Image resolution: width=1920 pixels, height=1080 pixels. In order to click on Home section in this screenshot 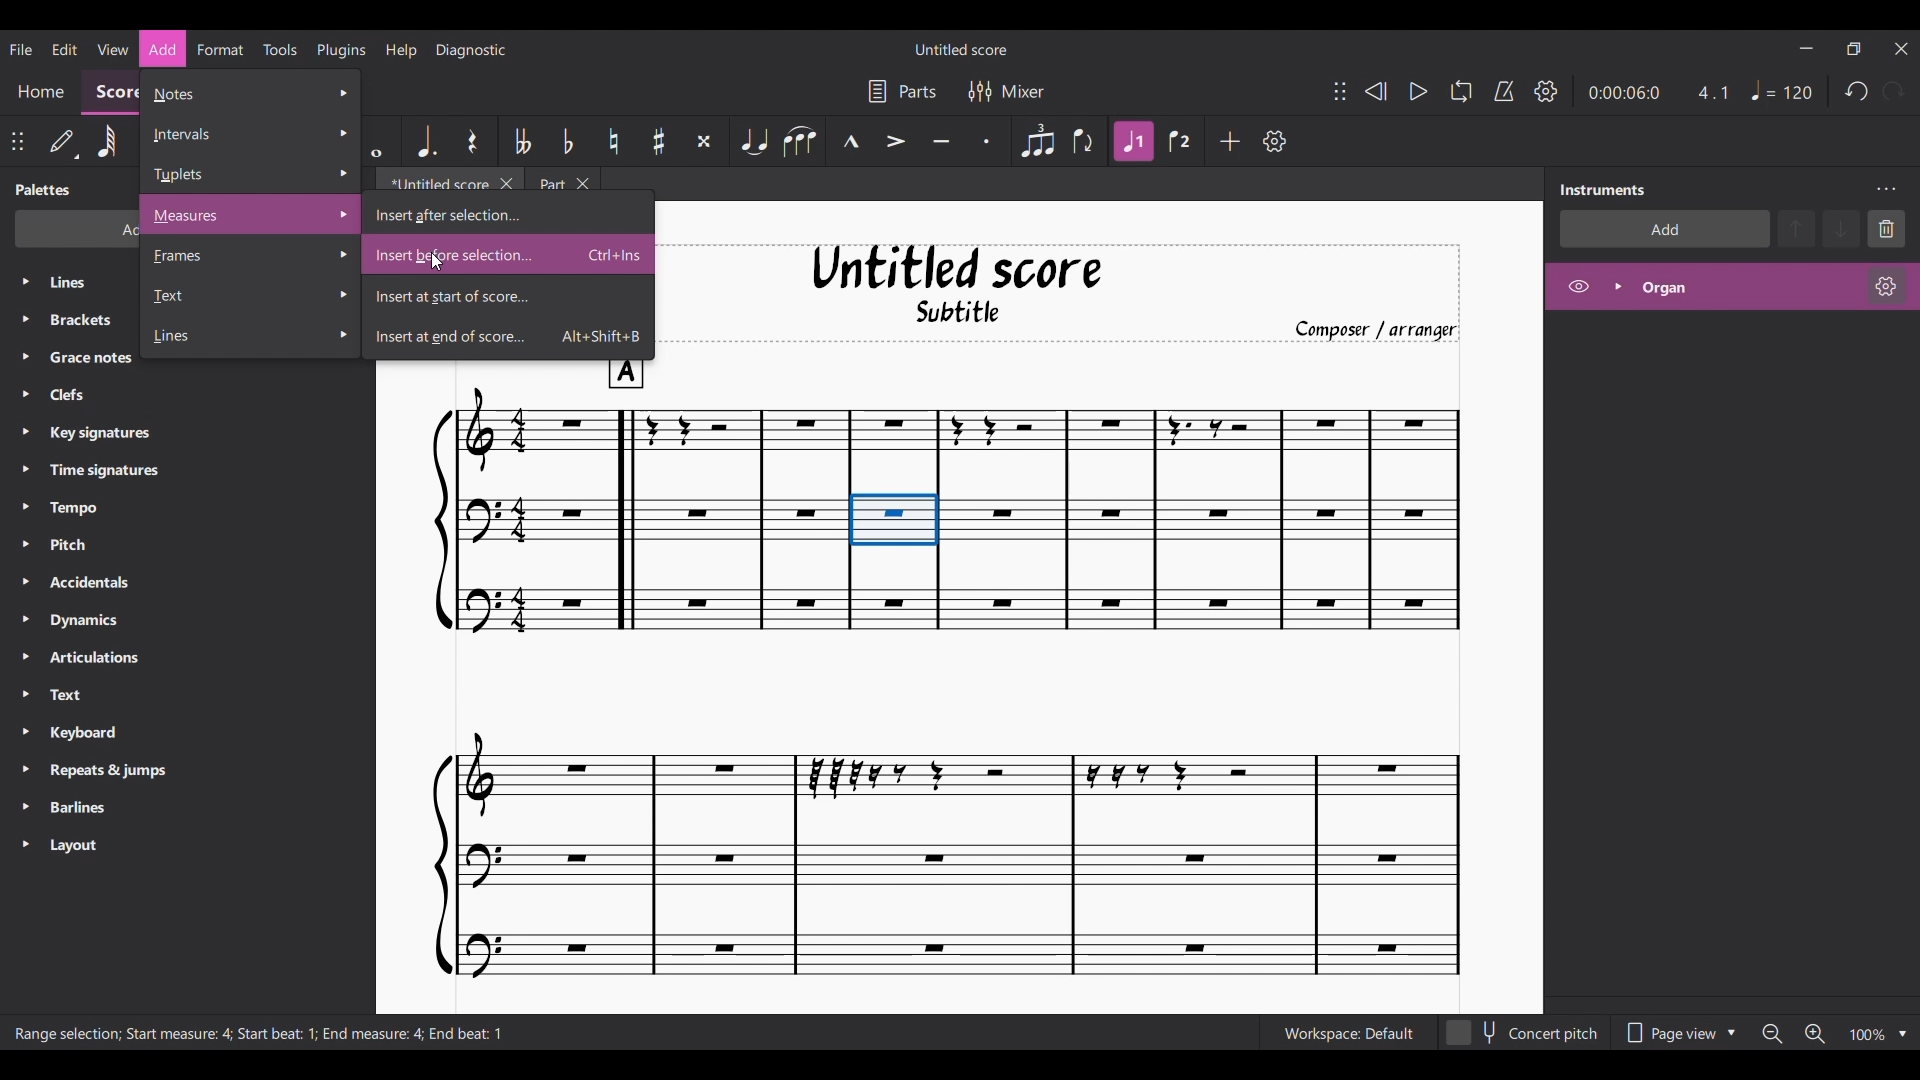, I will do `click(40, 91)`.